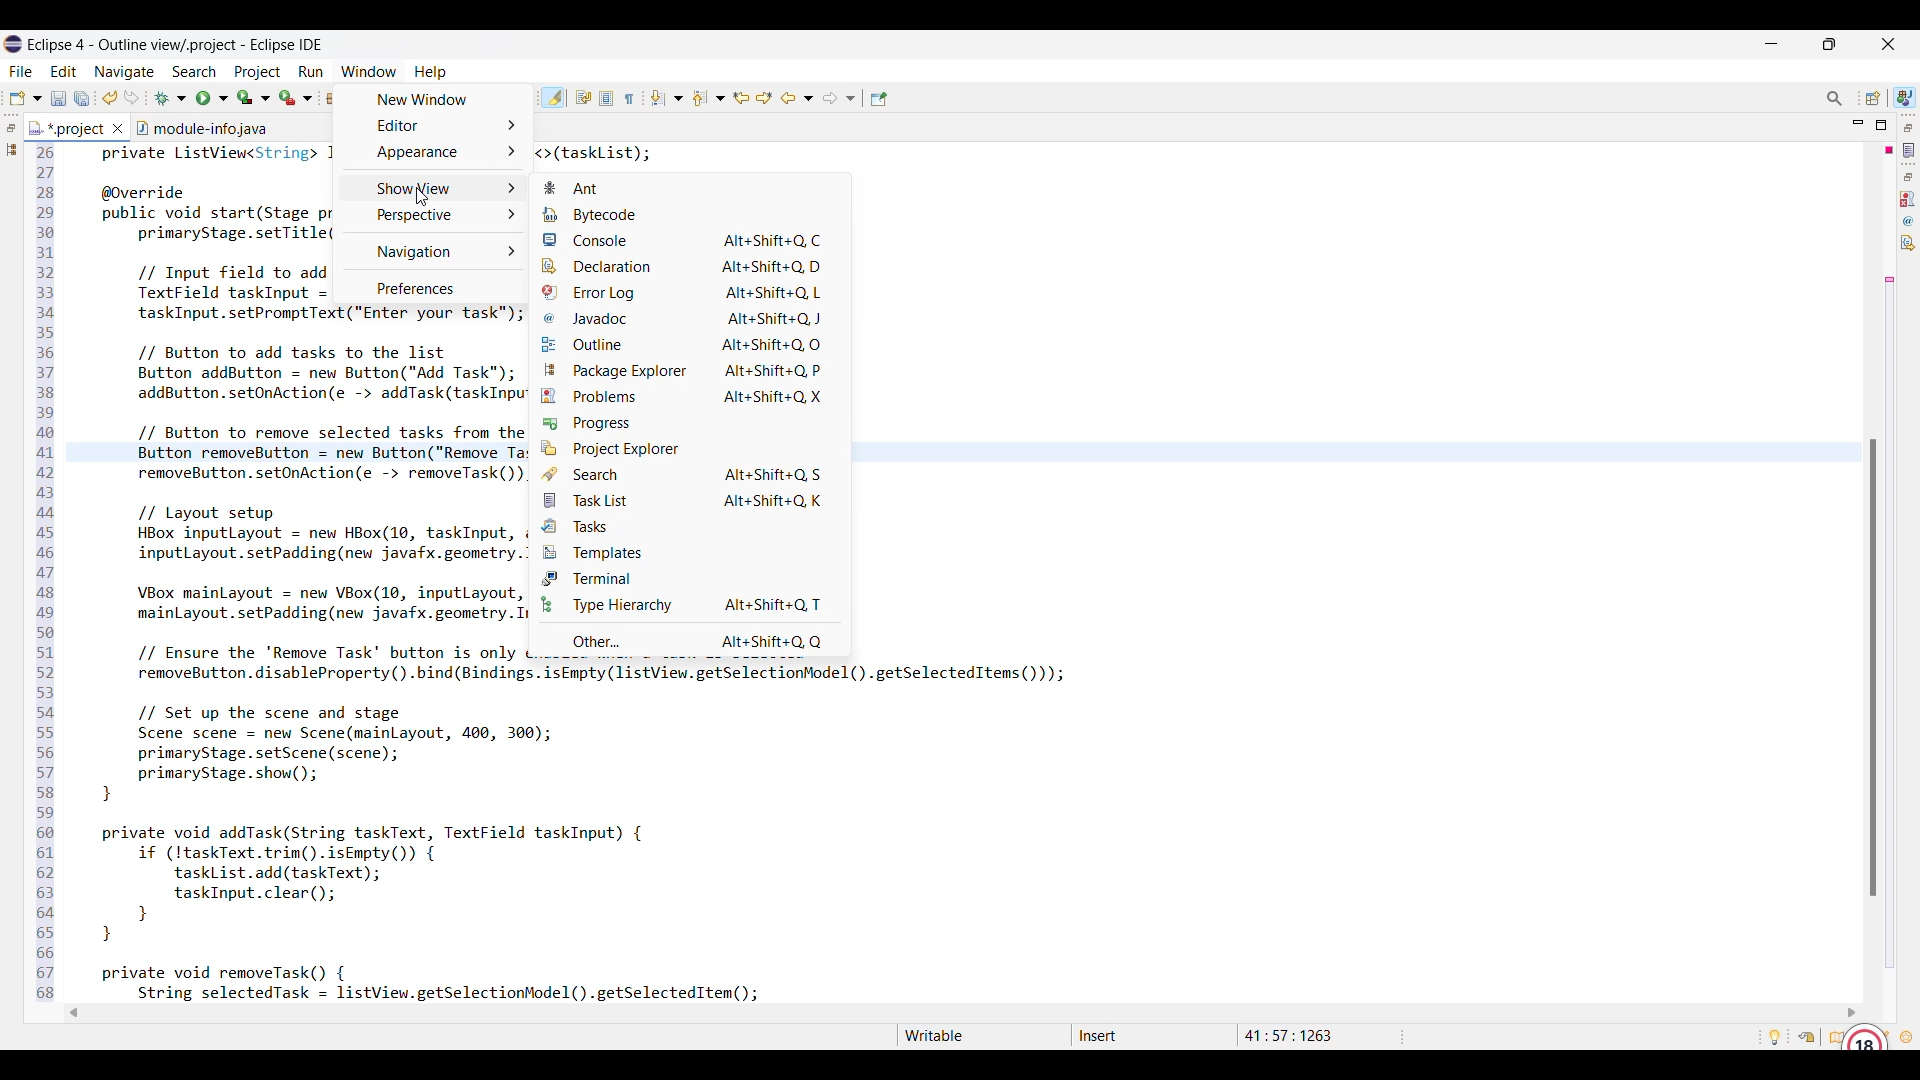 Image resolution: width=1920 pixels, height=1080 pixels. Describe the element at coordinates (709, 98) in the screenshot. I see `Previous annotation` at that location.